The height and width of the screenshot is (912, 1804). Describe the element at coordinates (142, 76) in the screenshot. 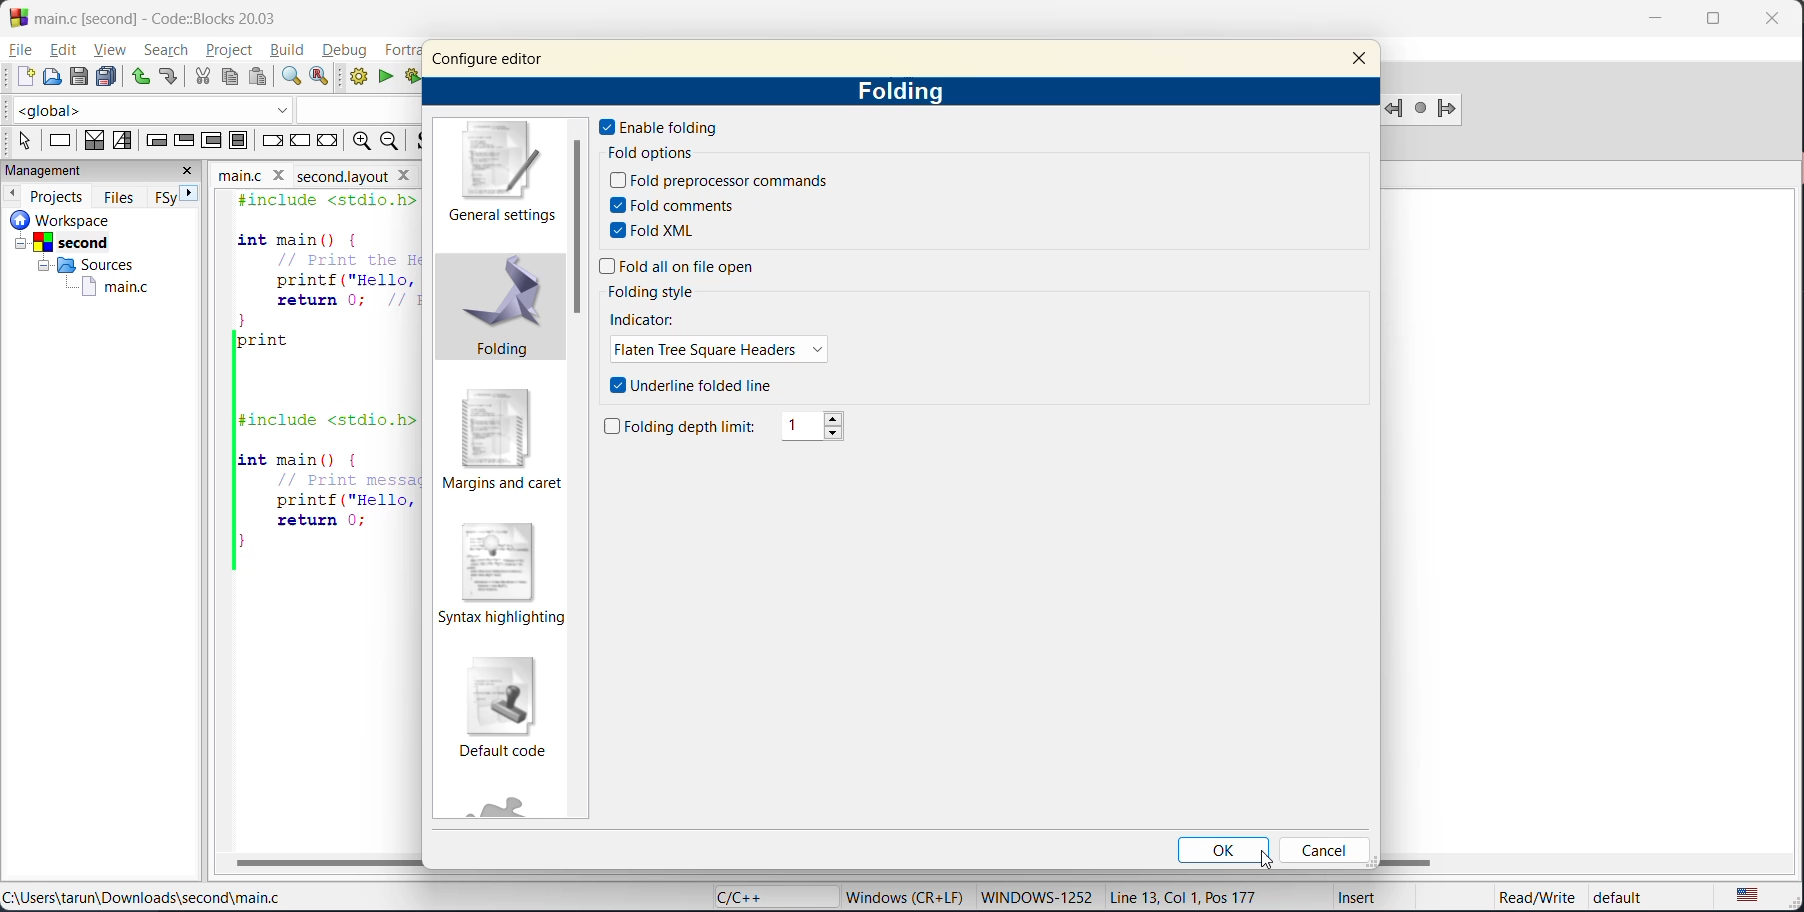

I see `undo` at that location.